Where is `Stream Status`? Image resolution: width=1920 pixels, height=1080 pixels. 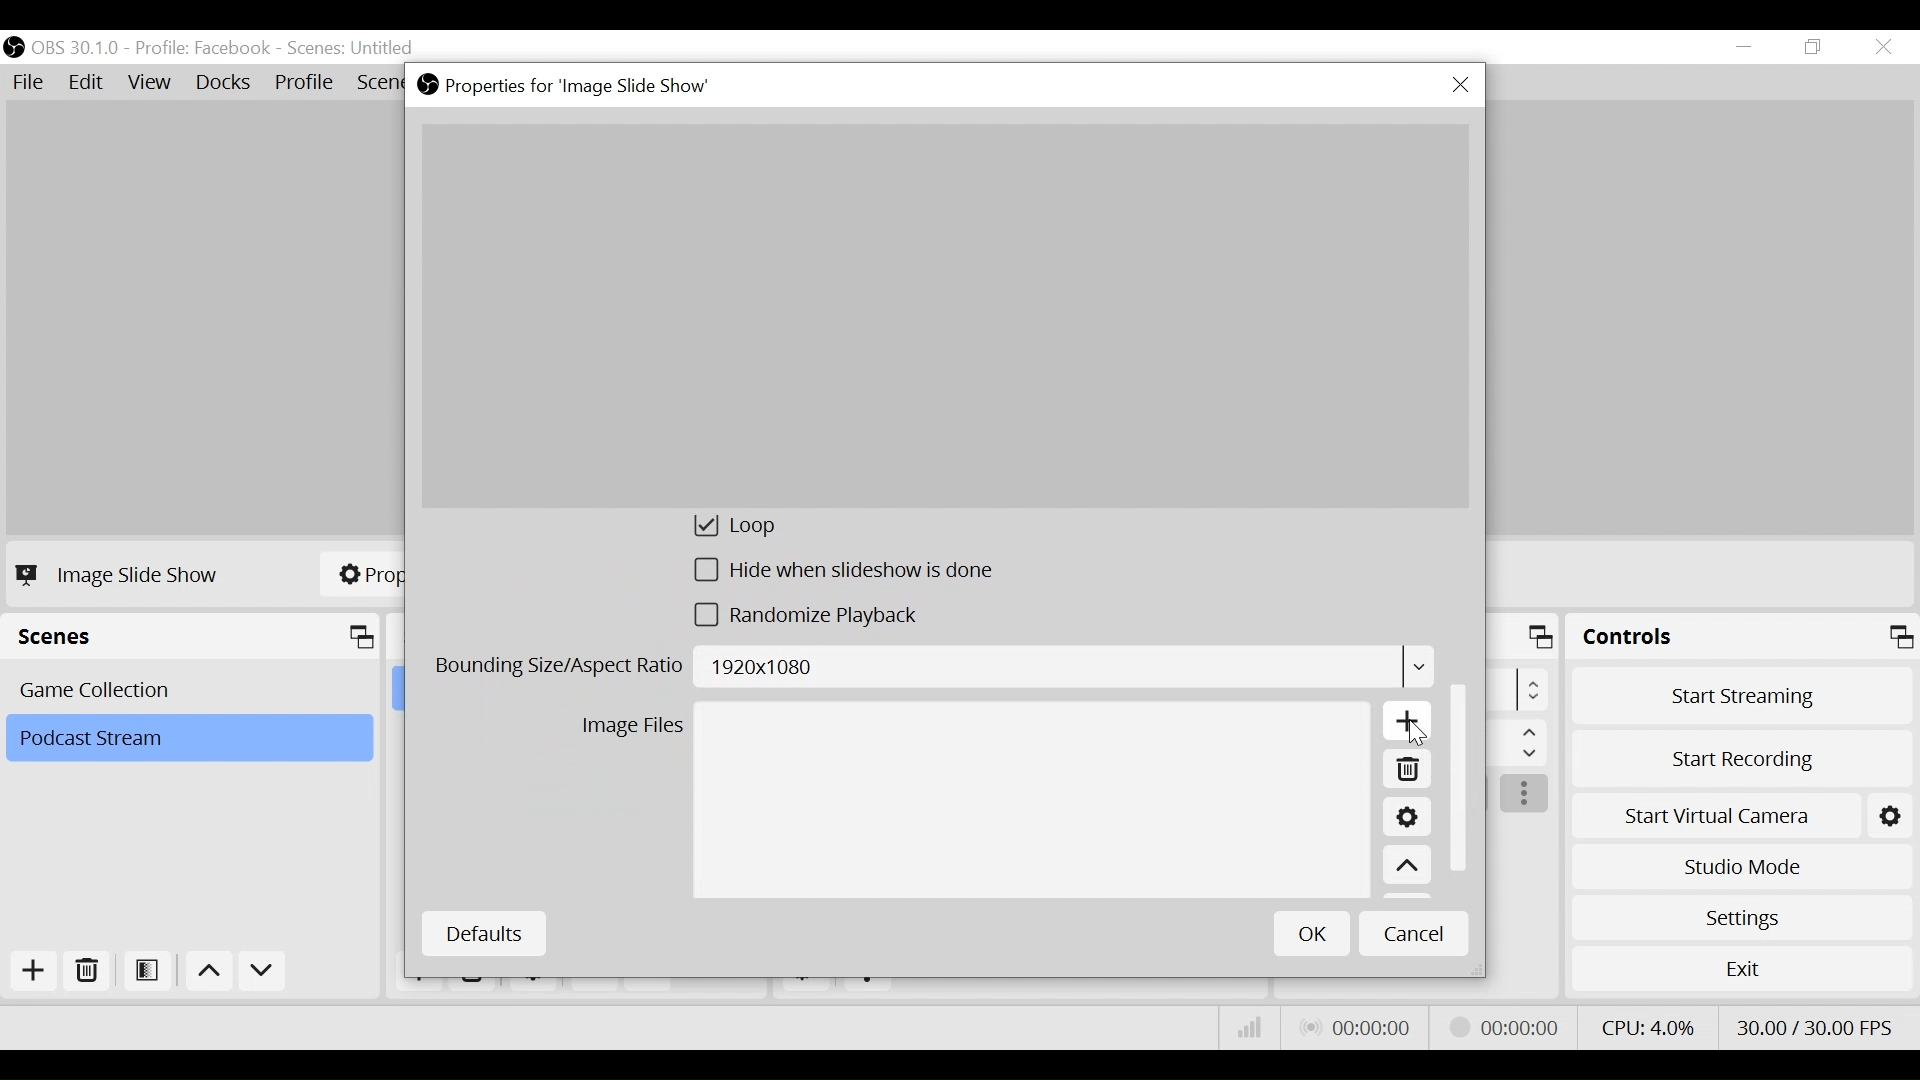 Stream Status is located at coordinates (1505, 1025).